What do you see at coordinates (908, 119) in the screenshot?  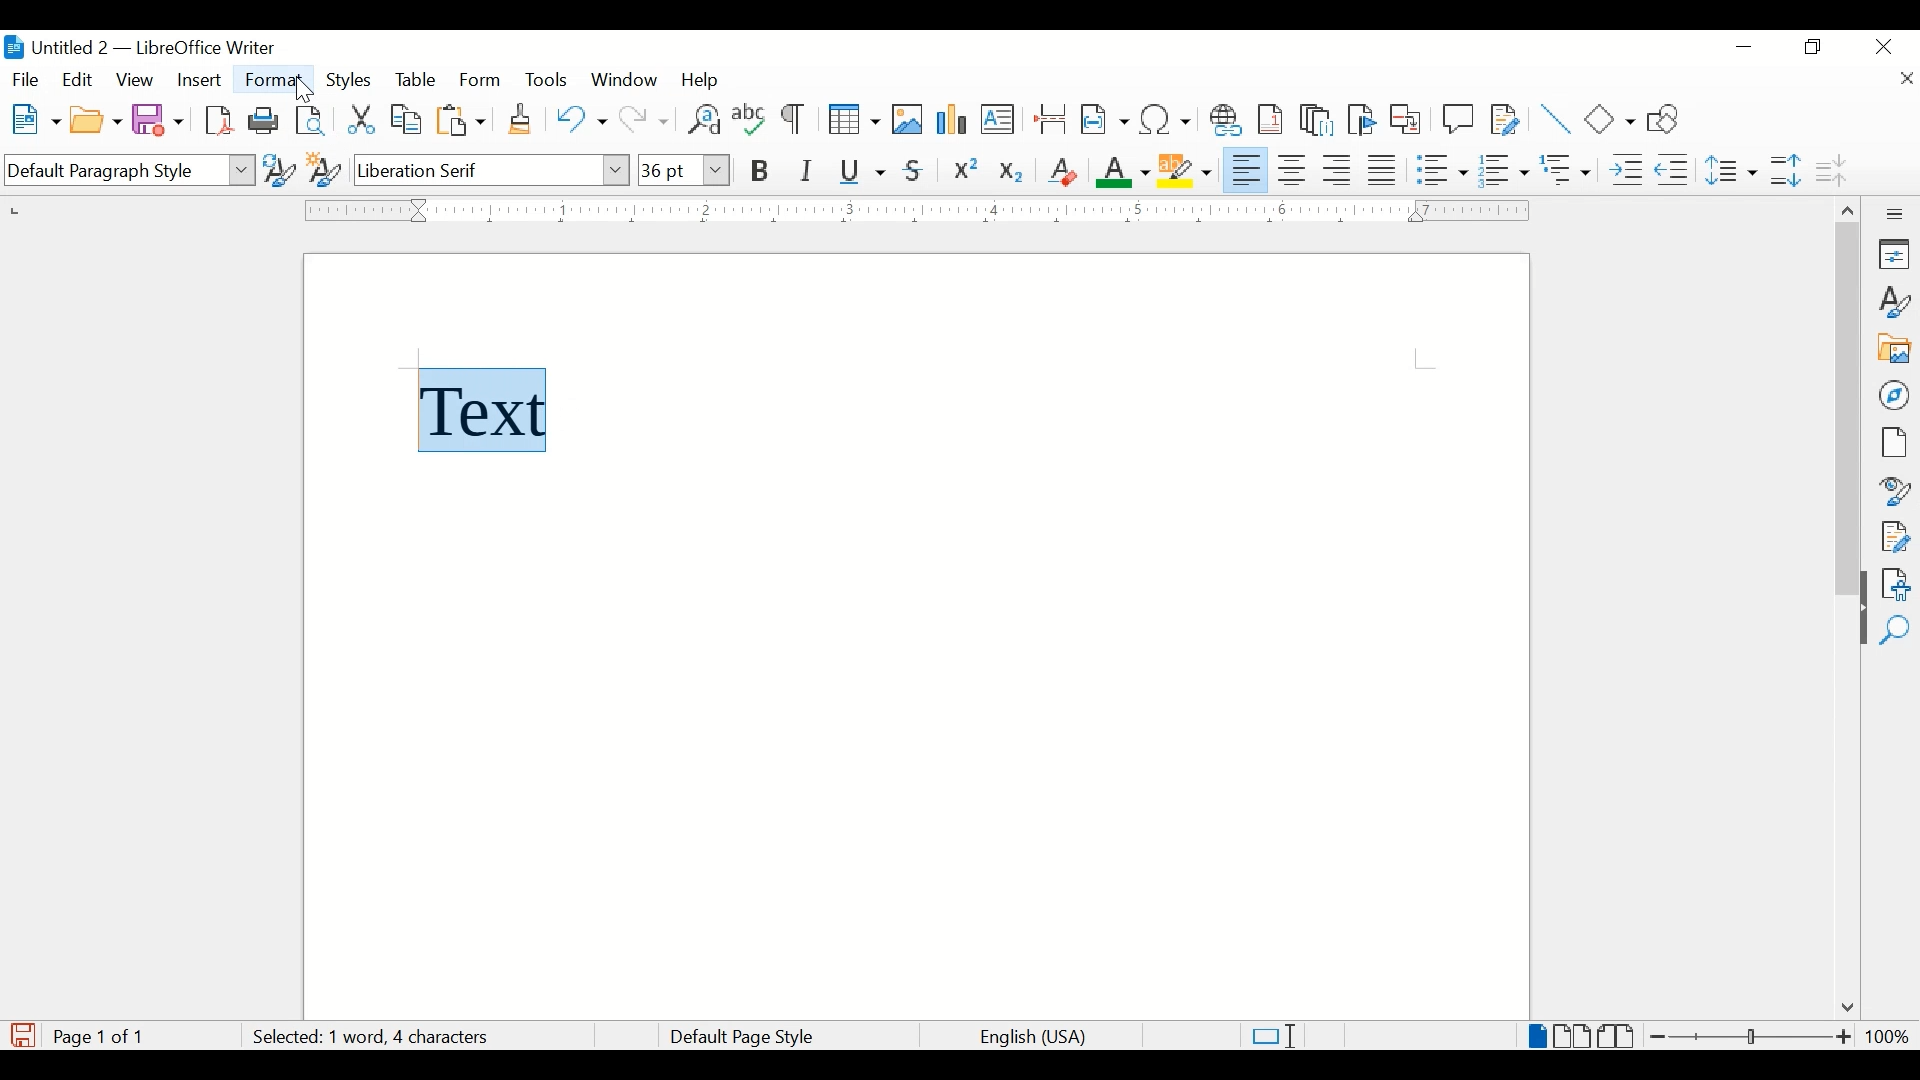 I see `insert image` at bounding box center [908, 119].